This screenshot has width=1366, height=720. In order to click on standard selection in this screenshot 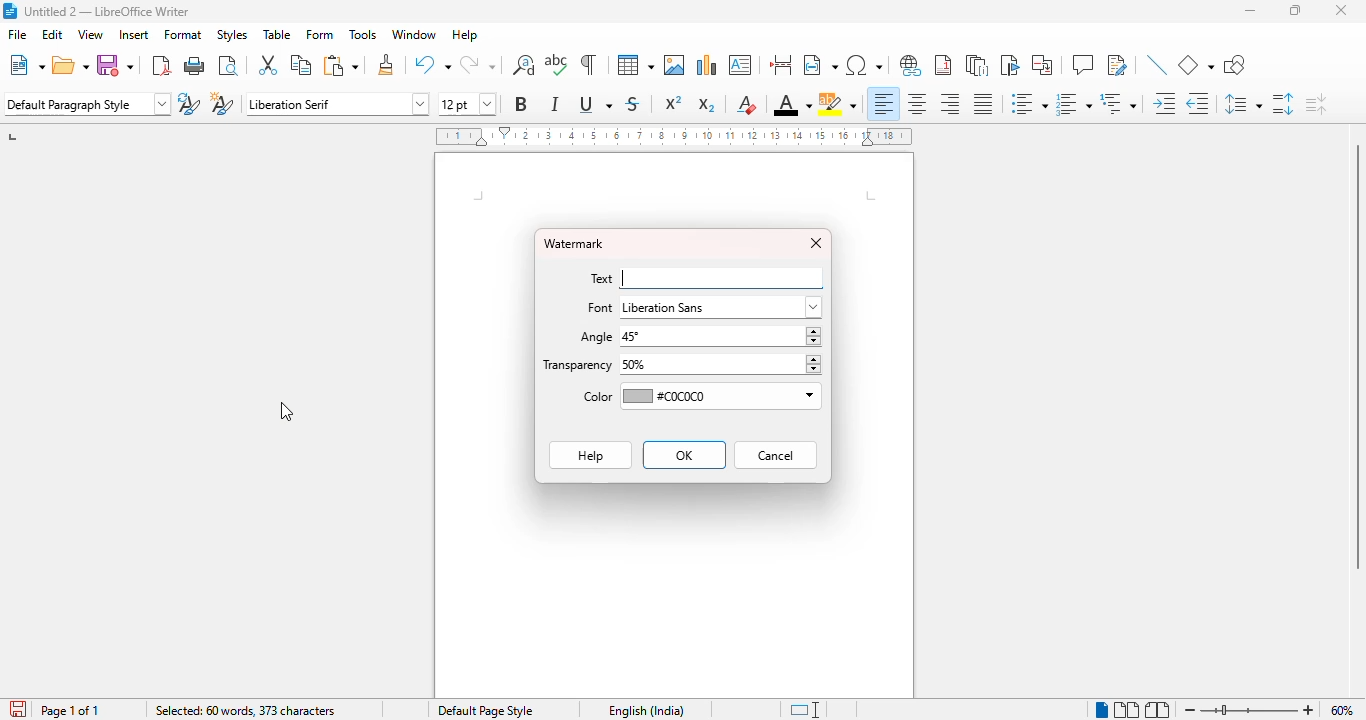, I will do `click(806, 710)`.